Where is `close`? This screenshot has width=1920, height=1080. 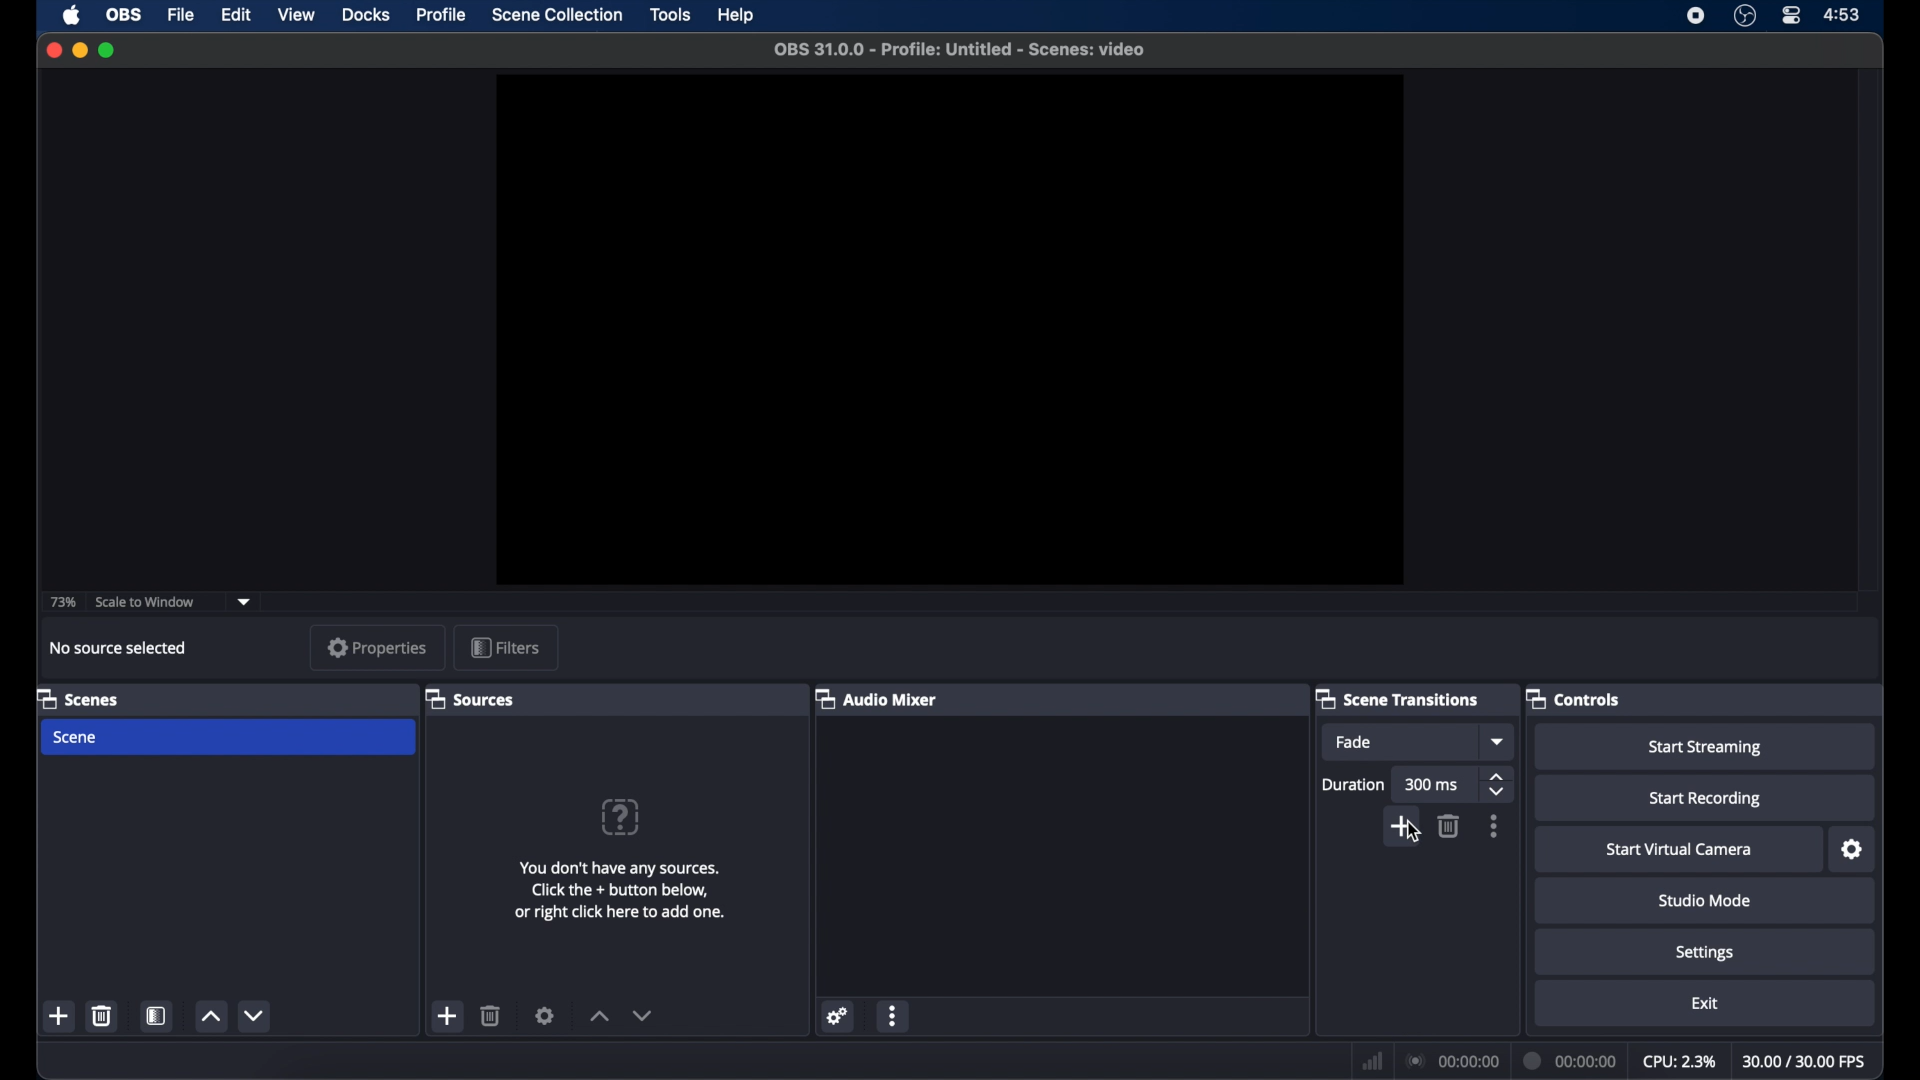 close is located at coordinates (53, 50).